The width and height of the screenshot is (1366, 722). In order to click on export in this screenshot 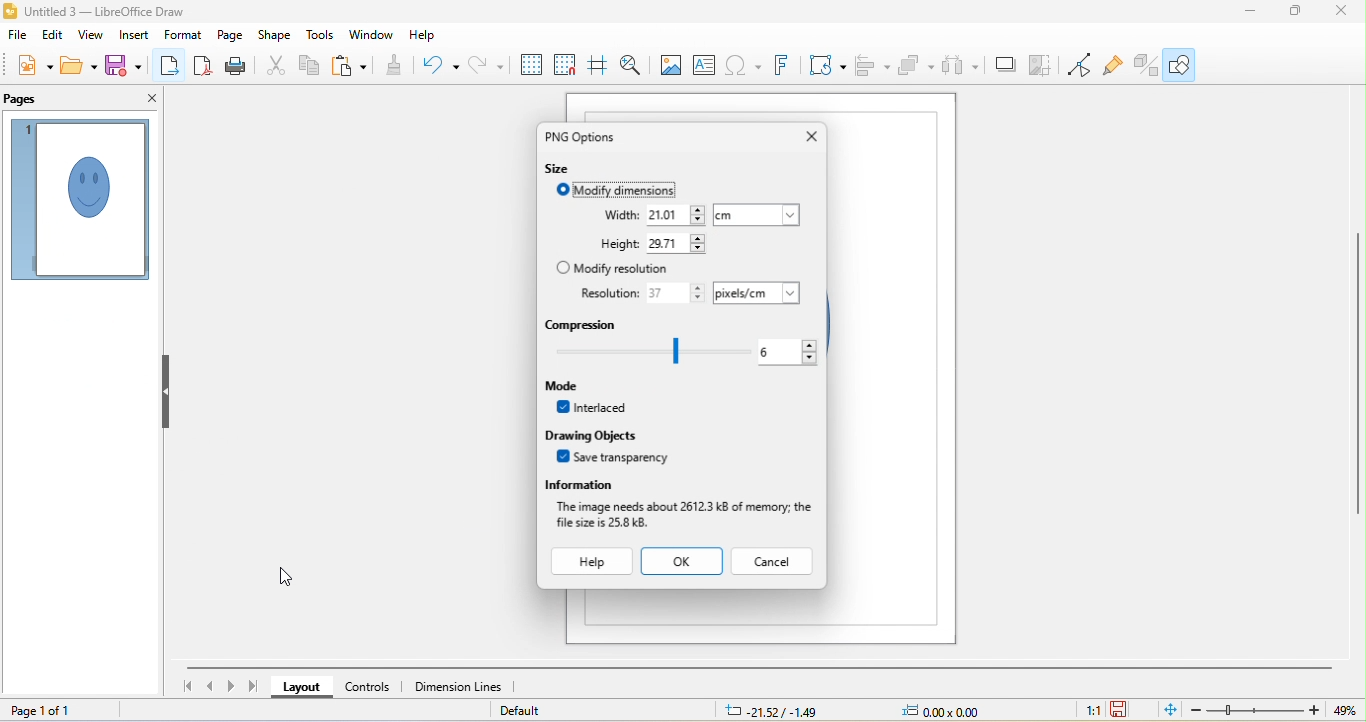, I will do `click(172, 64)`.